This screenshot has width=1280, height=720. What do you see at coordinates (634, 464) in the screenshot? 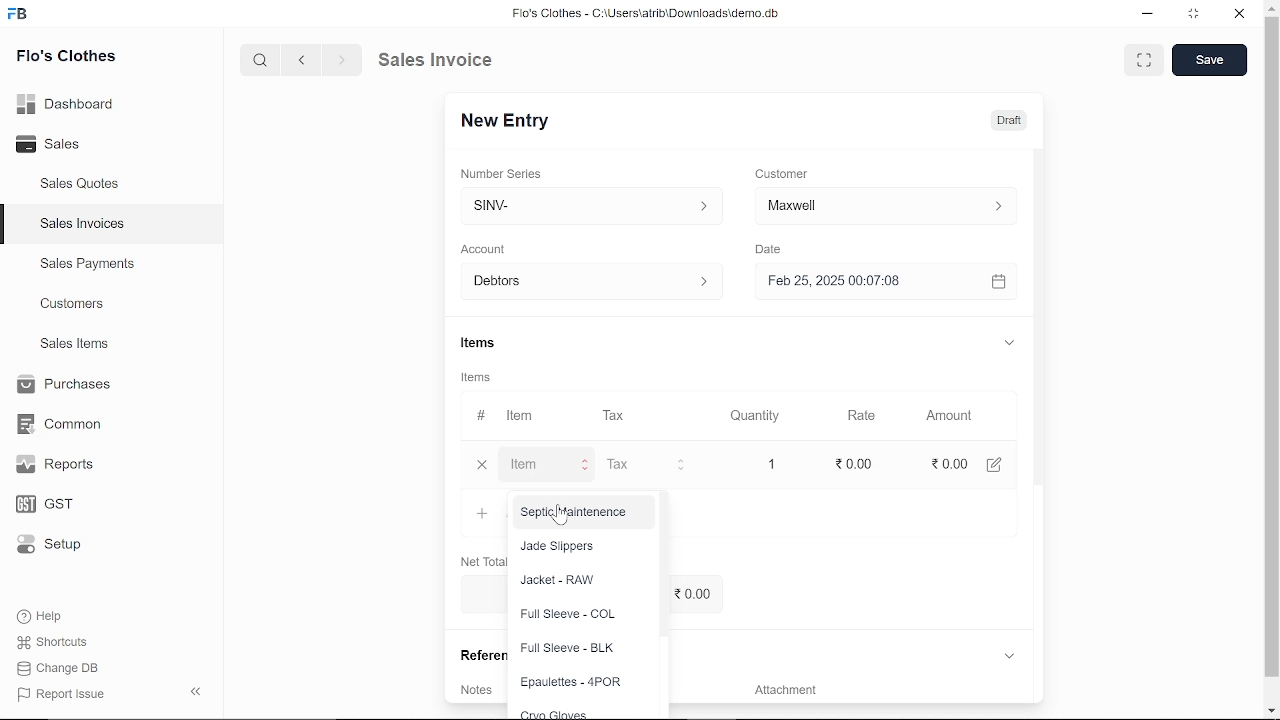
I see `Tax` at bounding box center [634, 464].